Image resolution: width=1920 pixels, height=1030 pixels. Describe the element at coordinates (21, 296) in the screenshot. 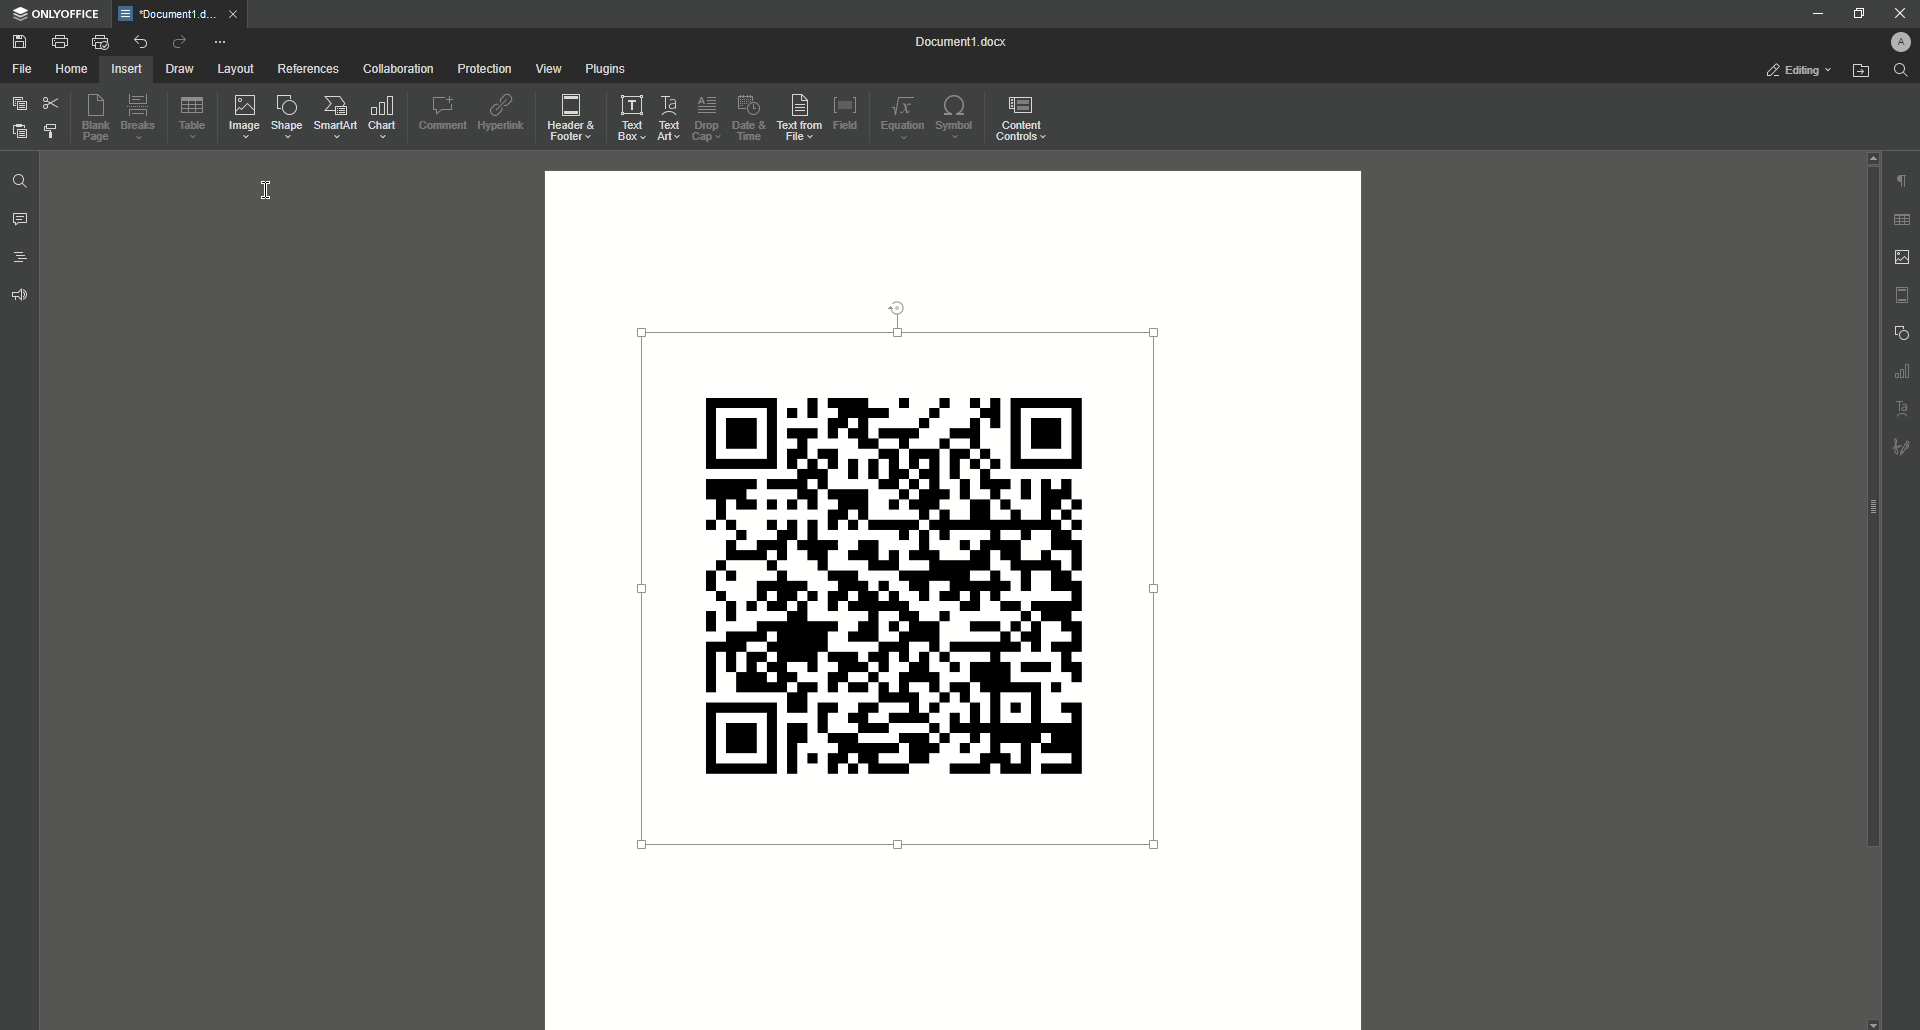

I see `Feedback` at that location.